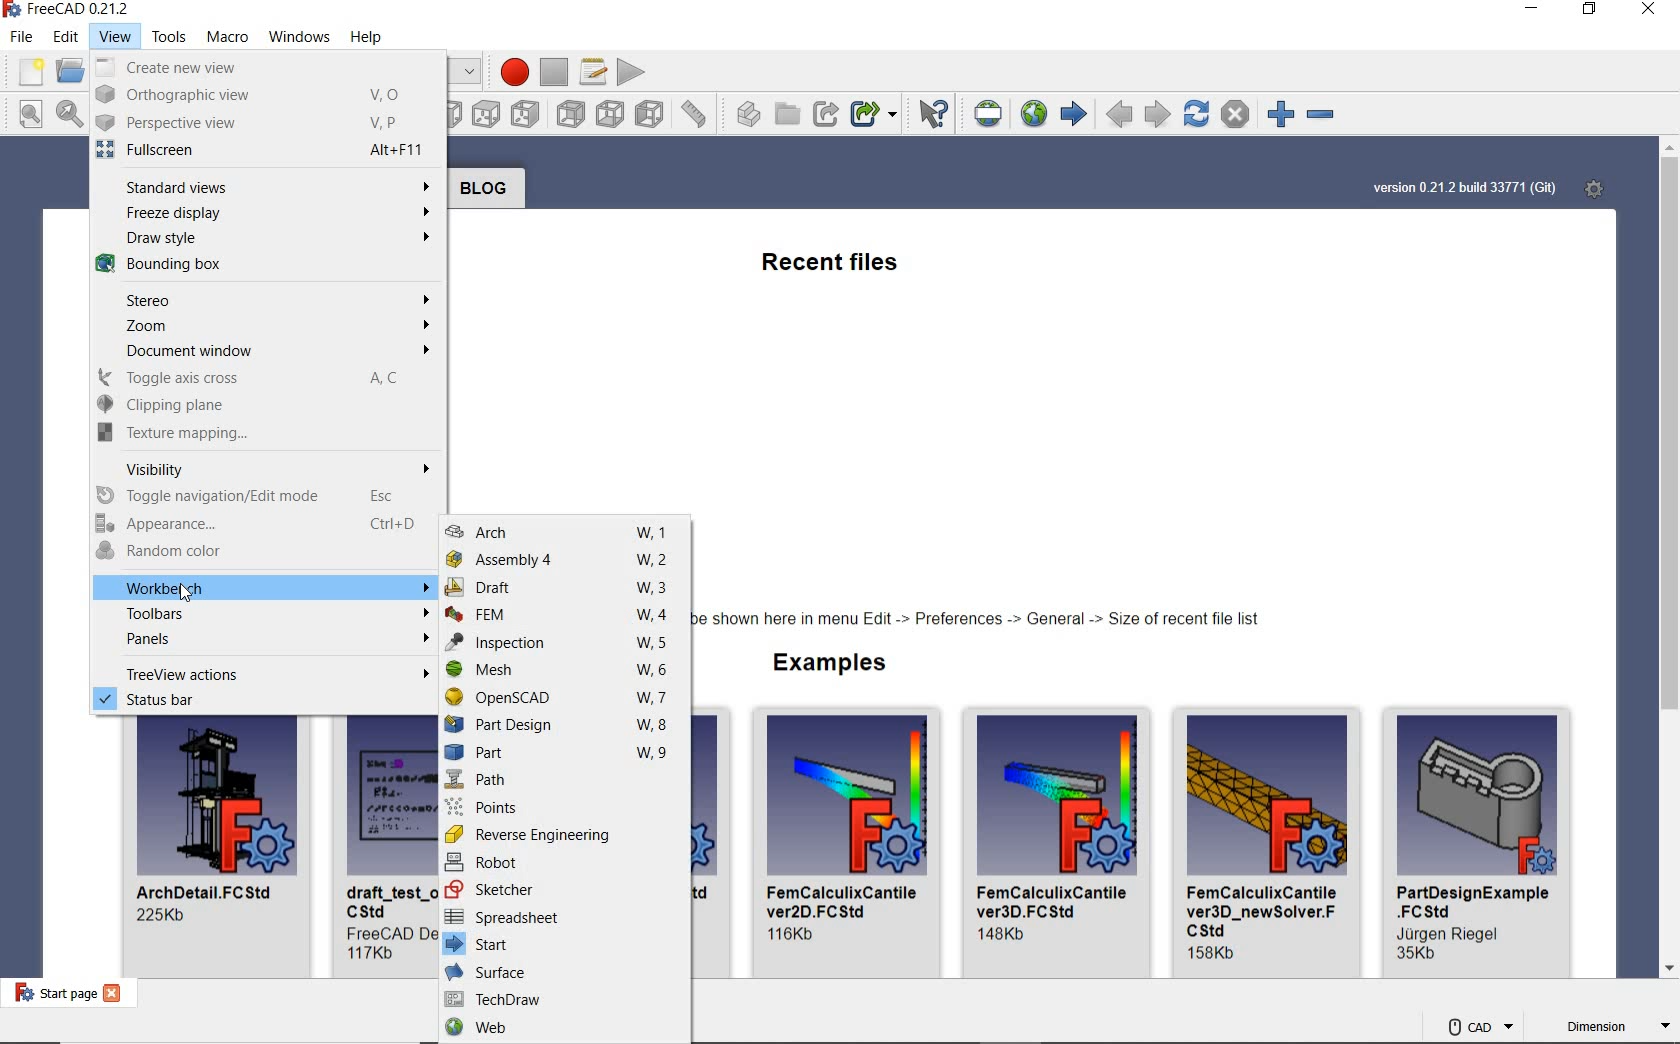  Describe the element at coordinates (562, 696) in the screenshot. I see `openSCAD` at that location.